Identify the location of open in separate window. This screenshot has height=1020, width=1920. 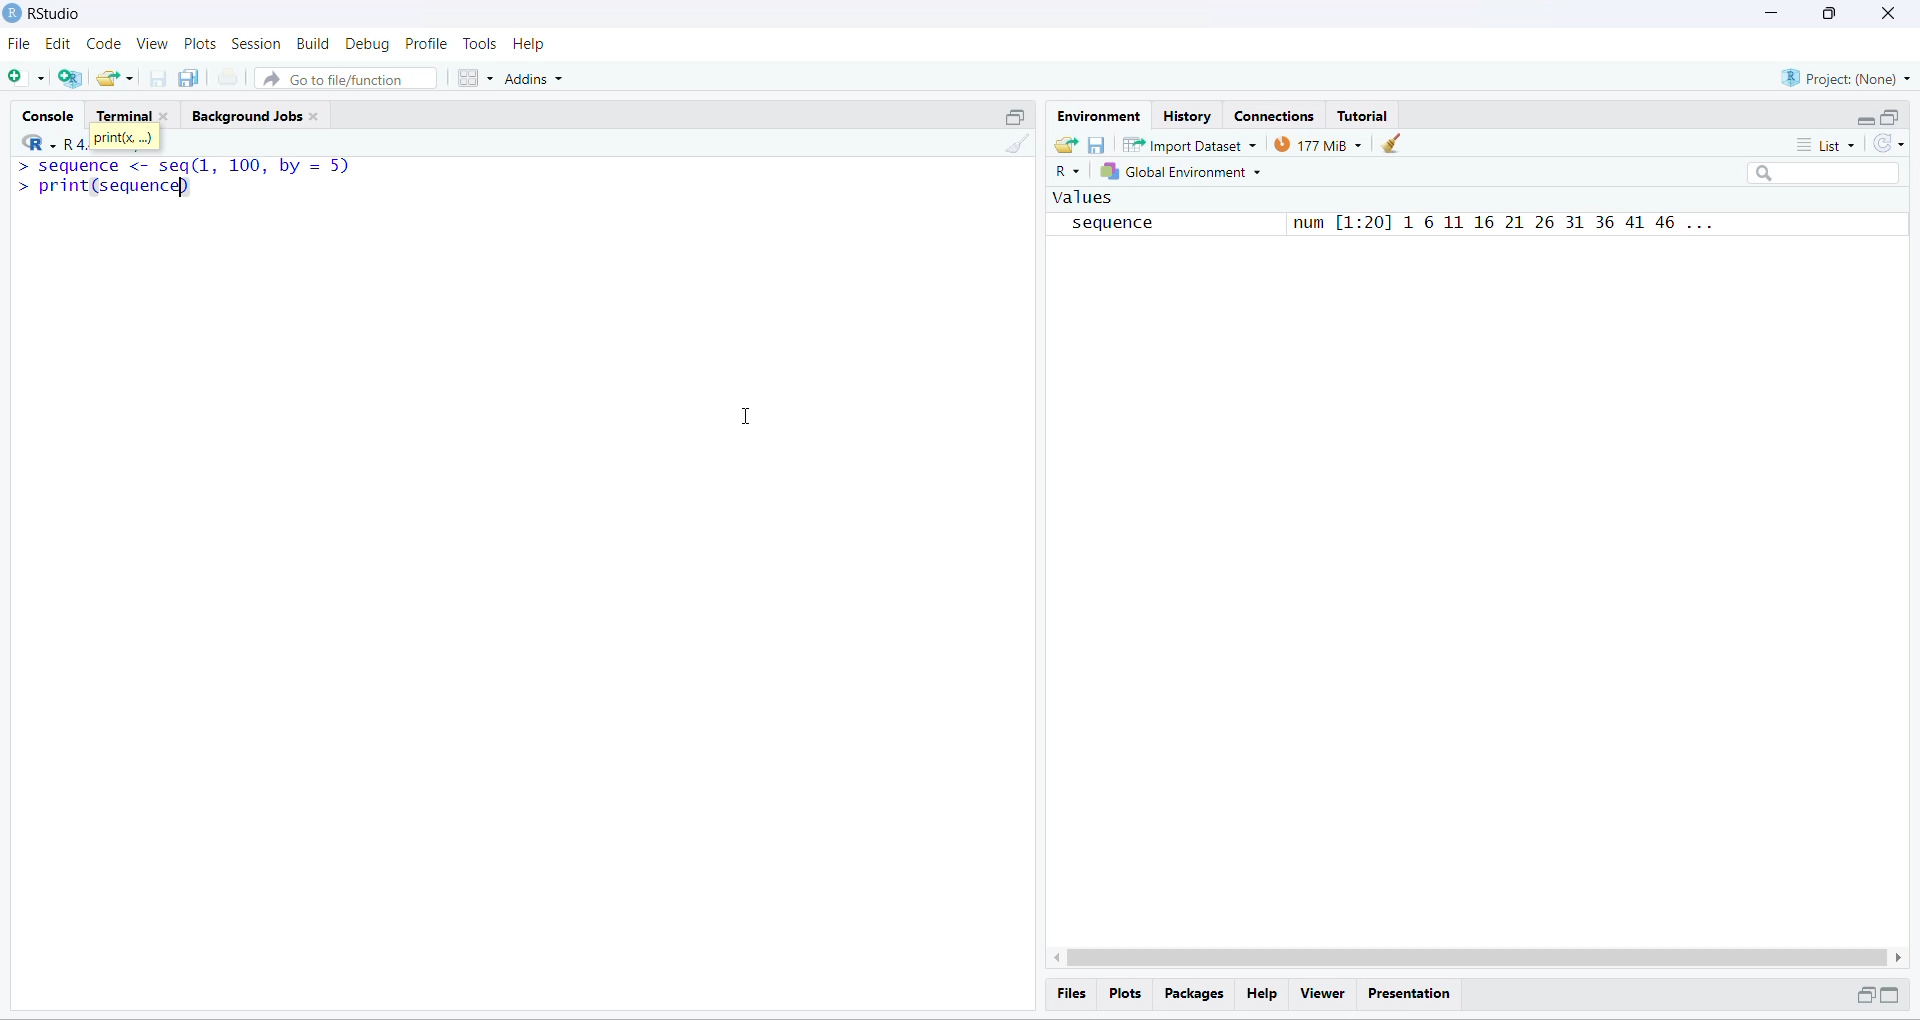
(1017, 117).